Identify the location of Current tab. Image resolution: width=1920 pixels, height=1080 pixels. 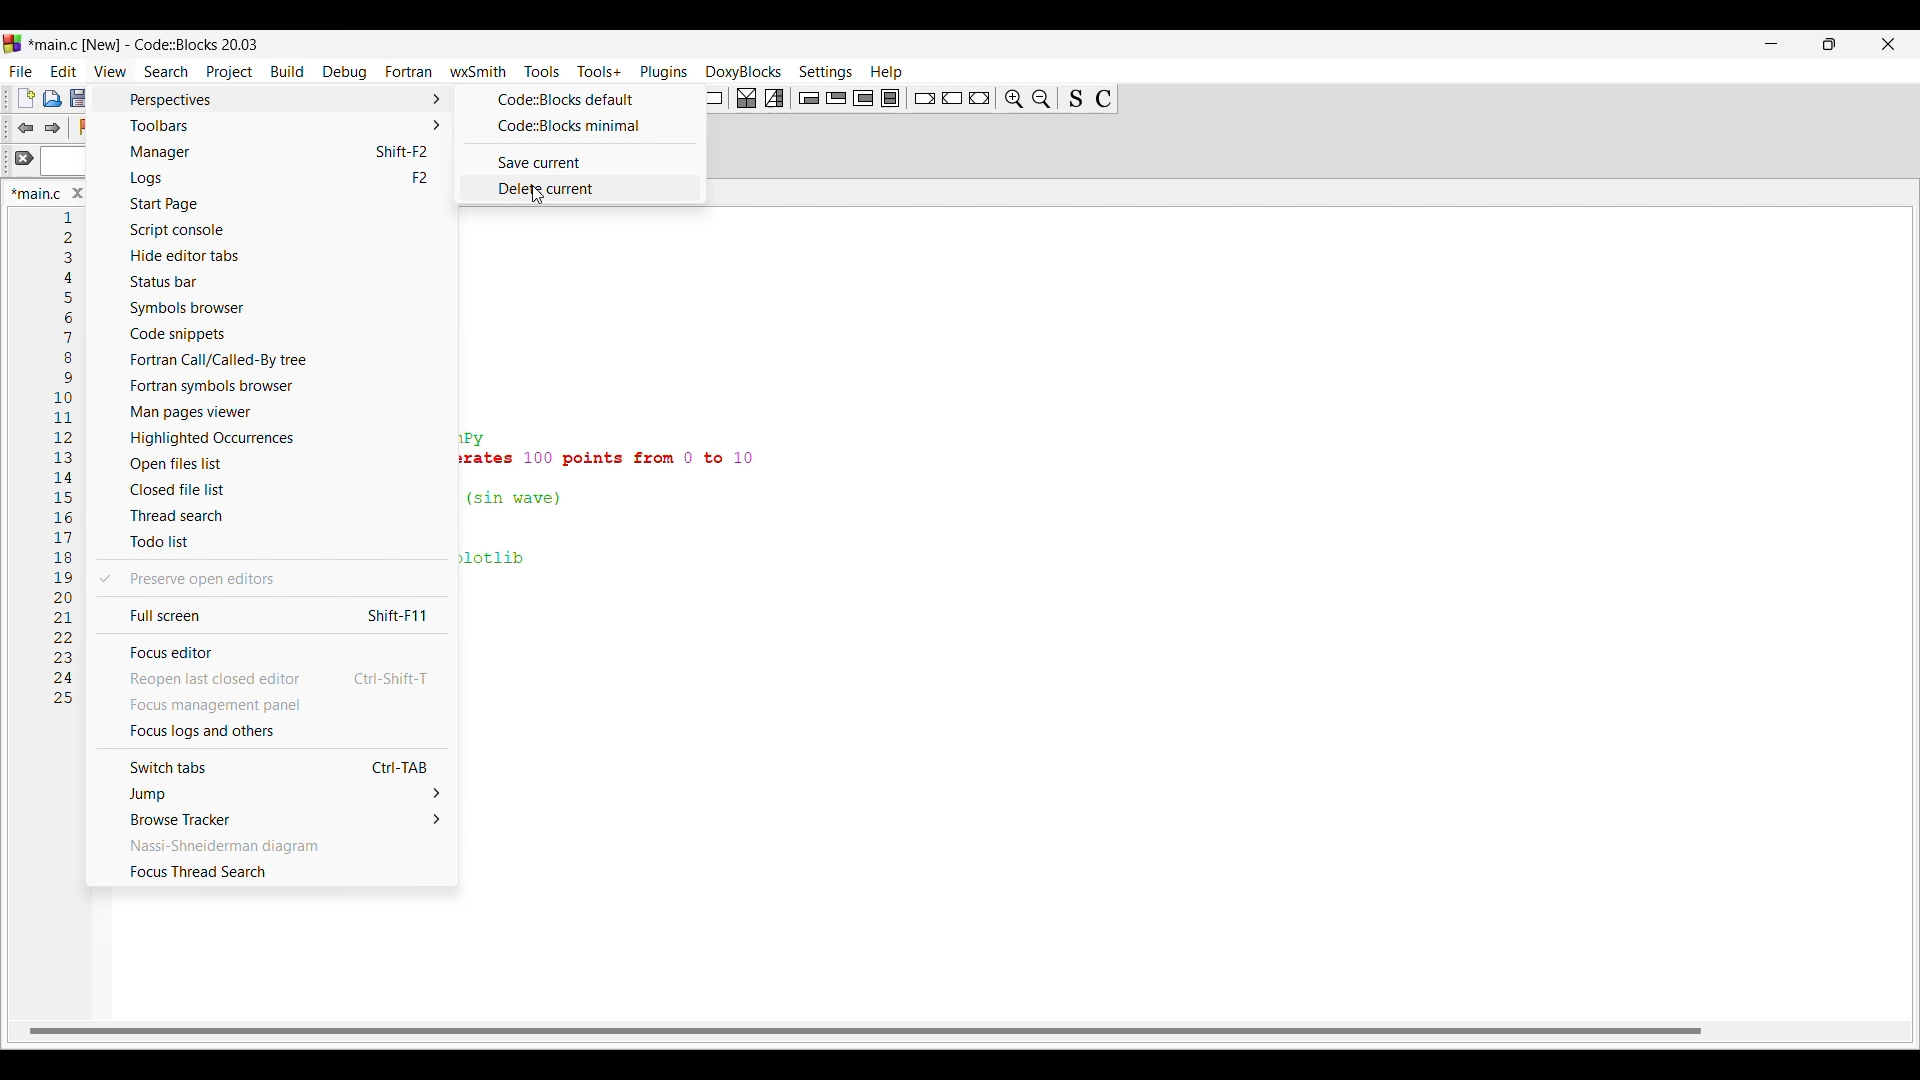
(36, 193).